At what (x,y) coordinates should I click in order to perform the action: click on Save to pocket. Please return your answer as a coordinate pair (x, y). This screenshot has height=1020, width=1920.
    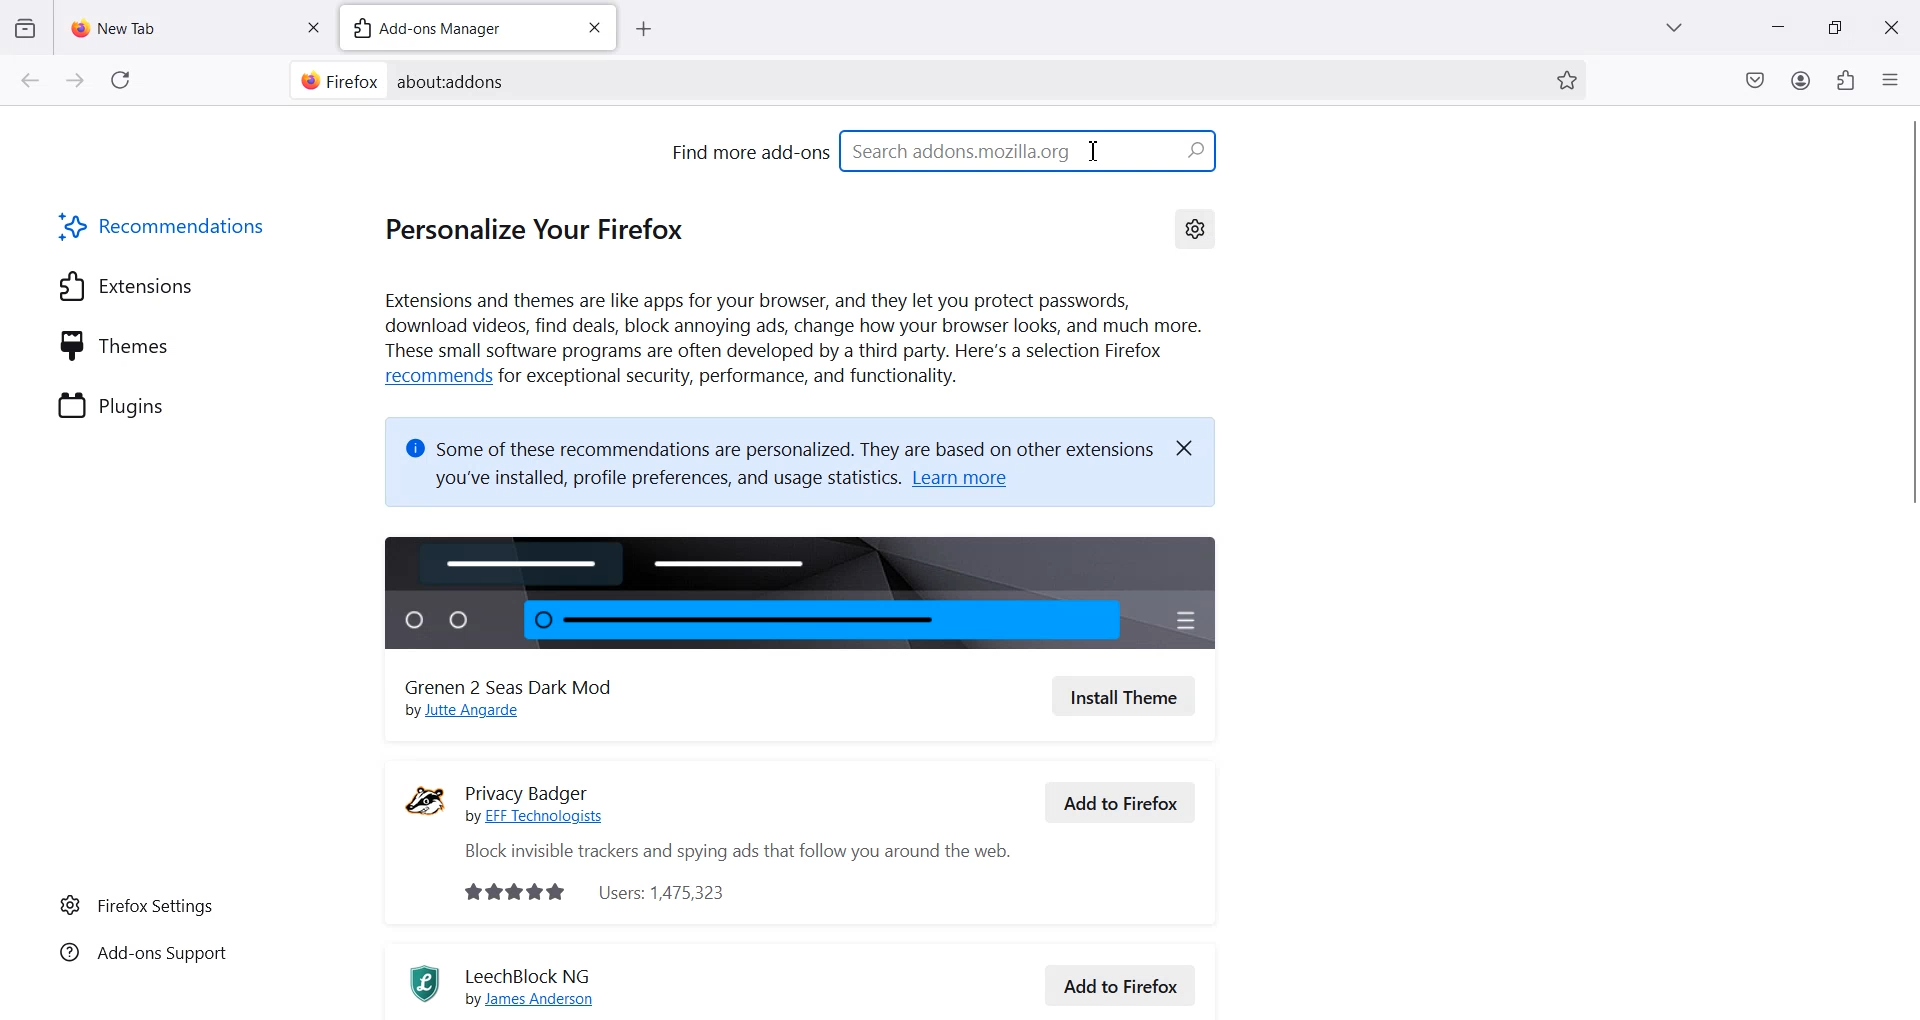
    Looking at the image, I should click on (1756, 80).